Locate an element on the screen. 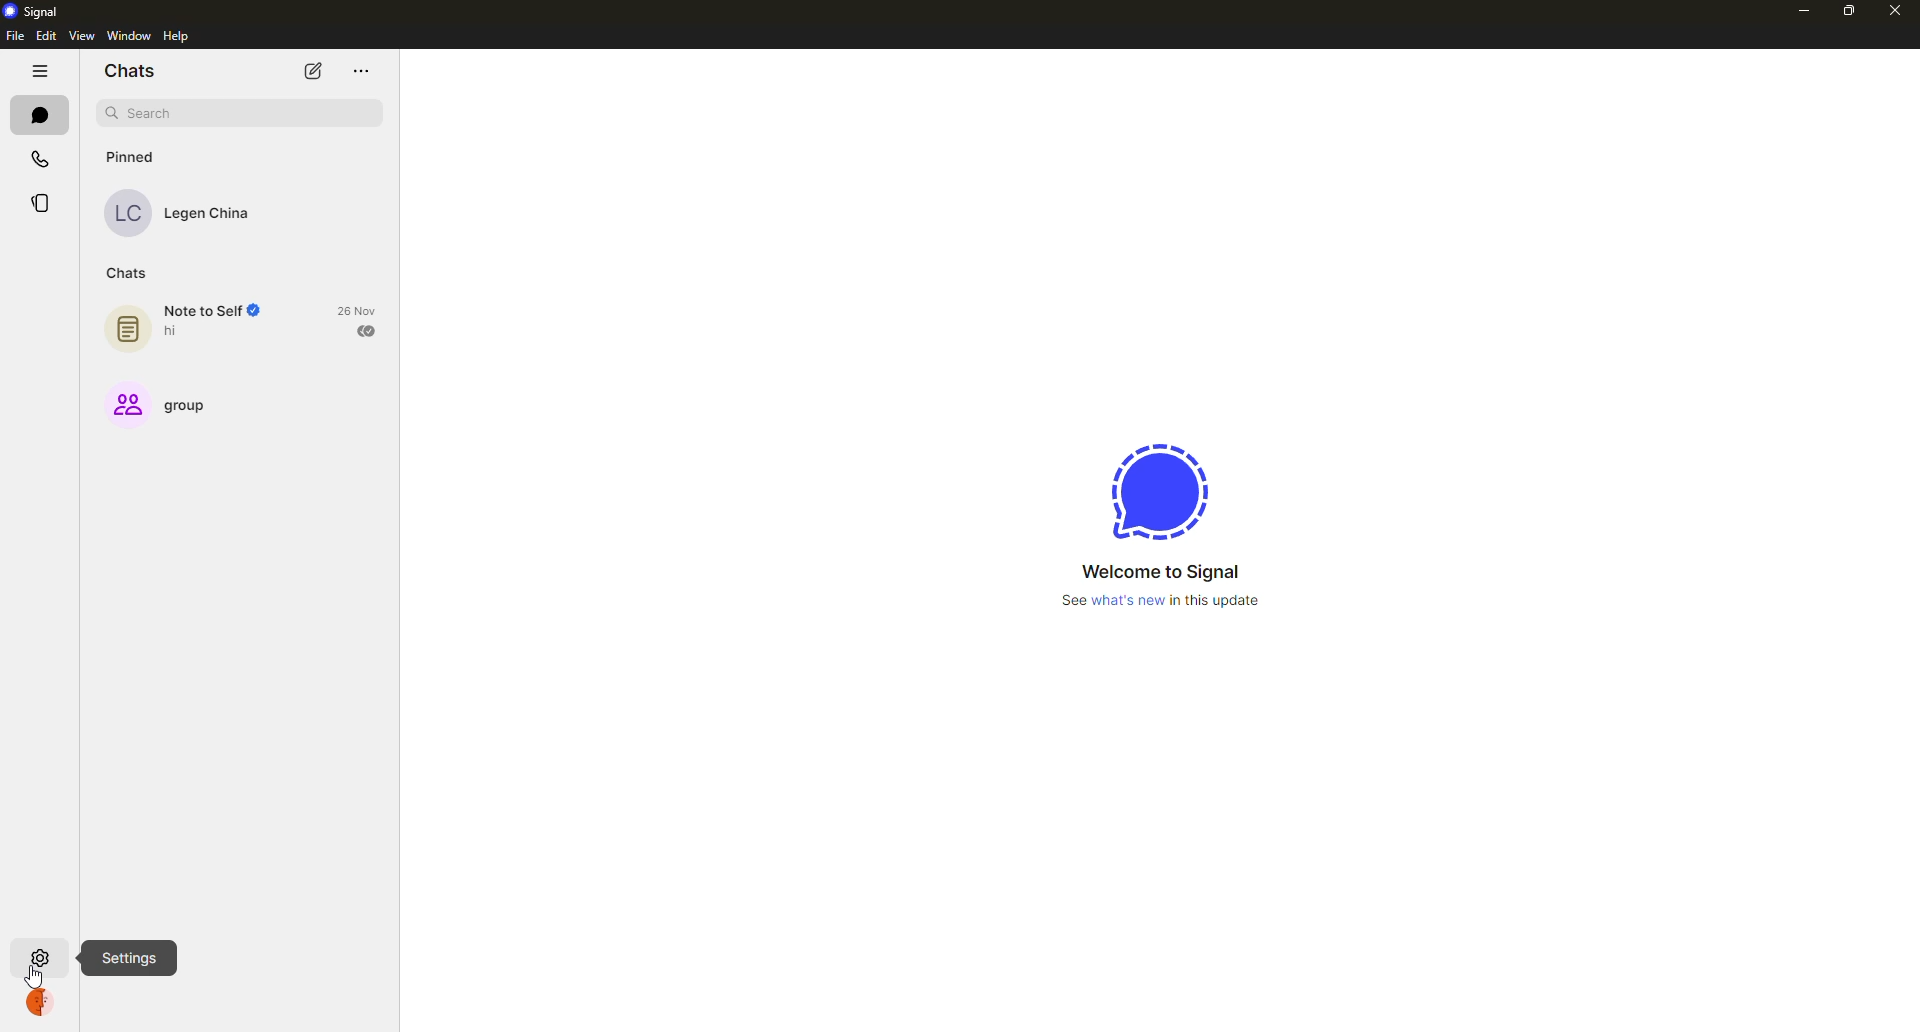 This screenshot has width=1920, height=1032. profile is located at coordinates (46, 1003).